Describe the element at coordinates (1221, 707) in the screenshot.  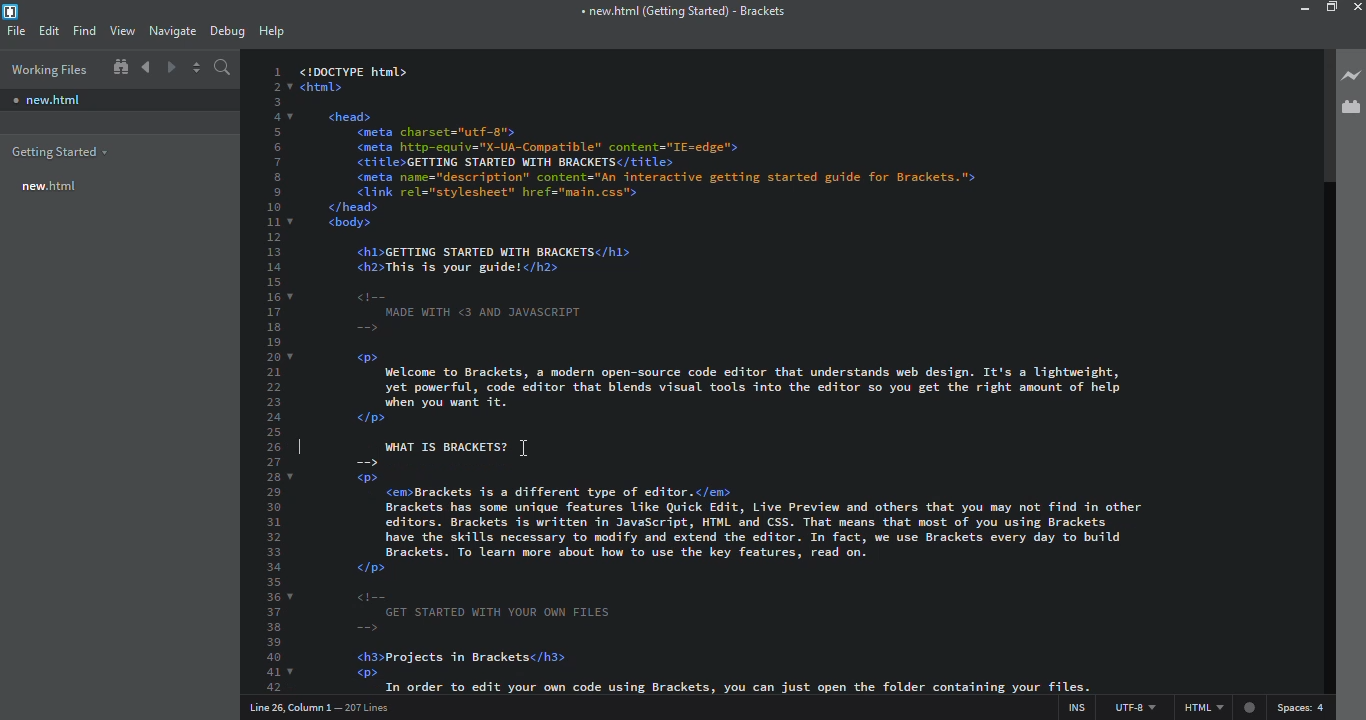
I see `html` at that location.